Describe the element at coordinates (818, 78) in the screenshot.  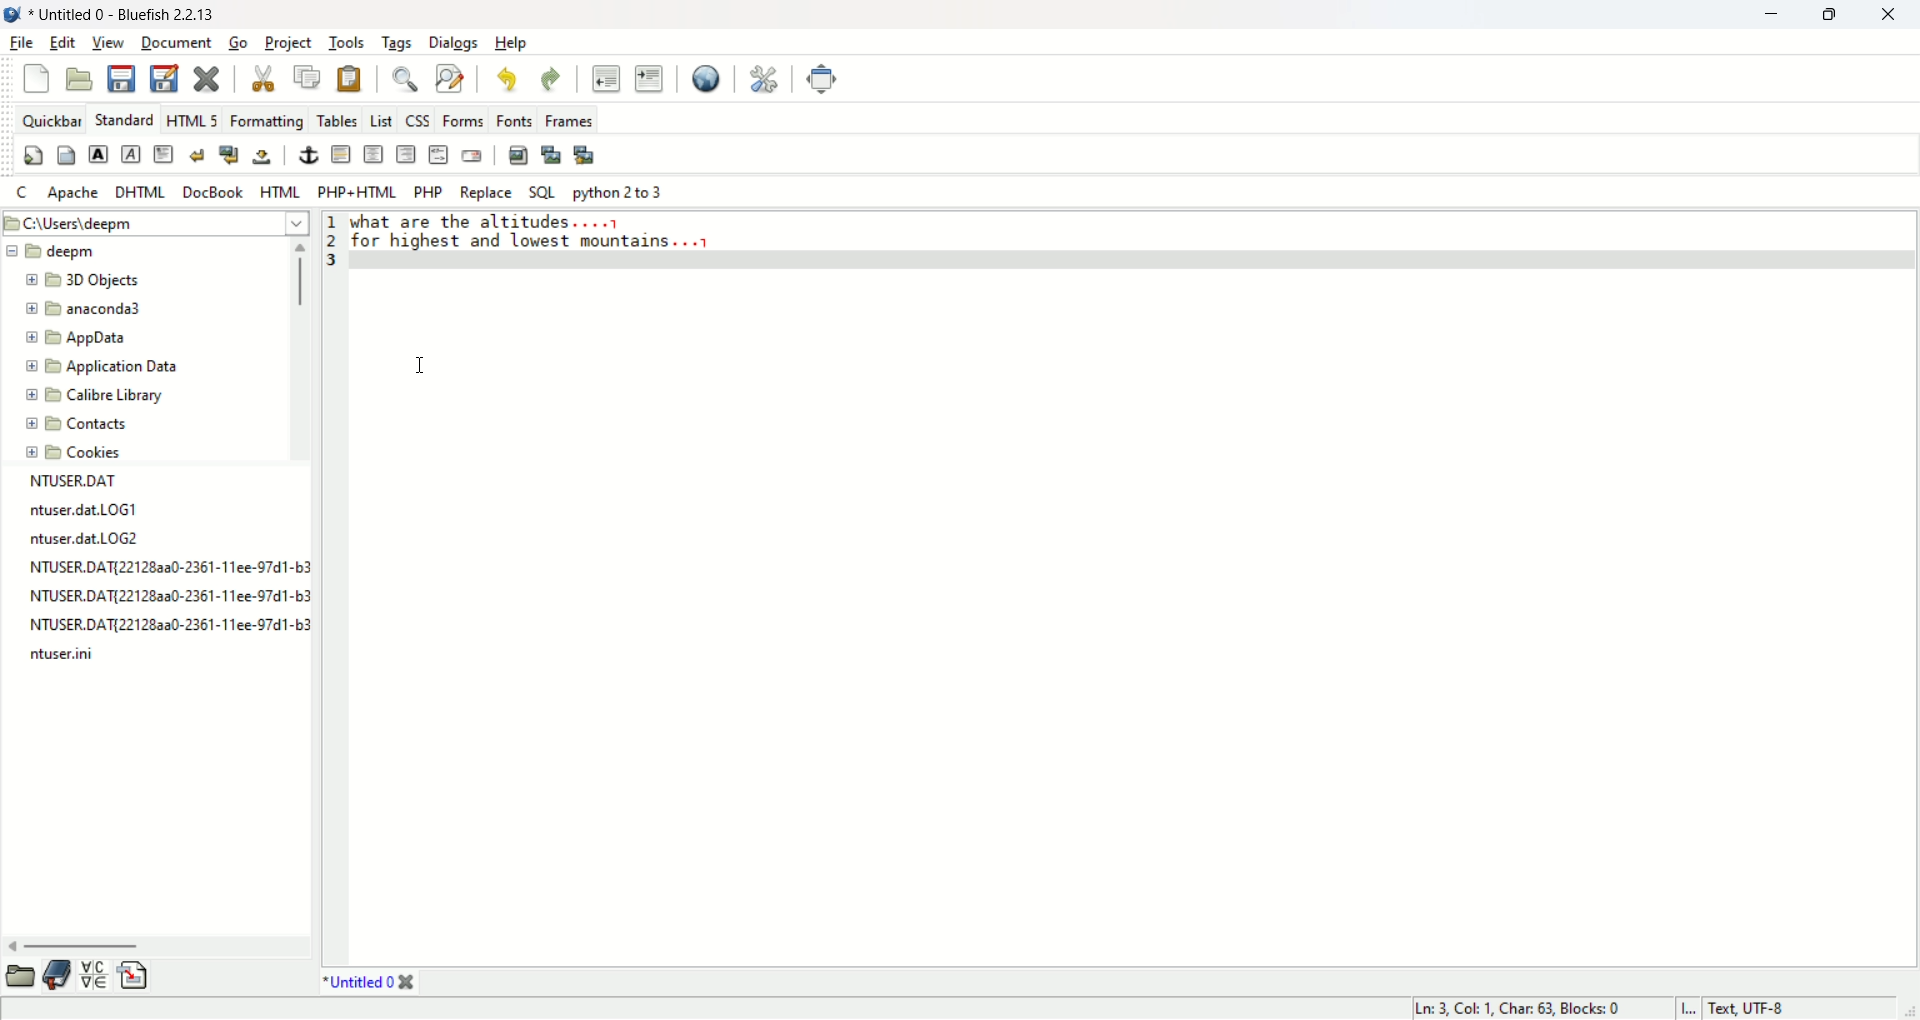
I see `full screen` at that location.